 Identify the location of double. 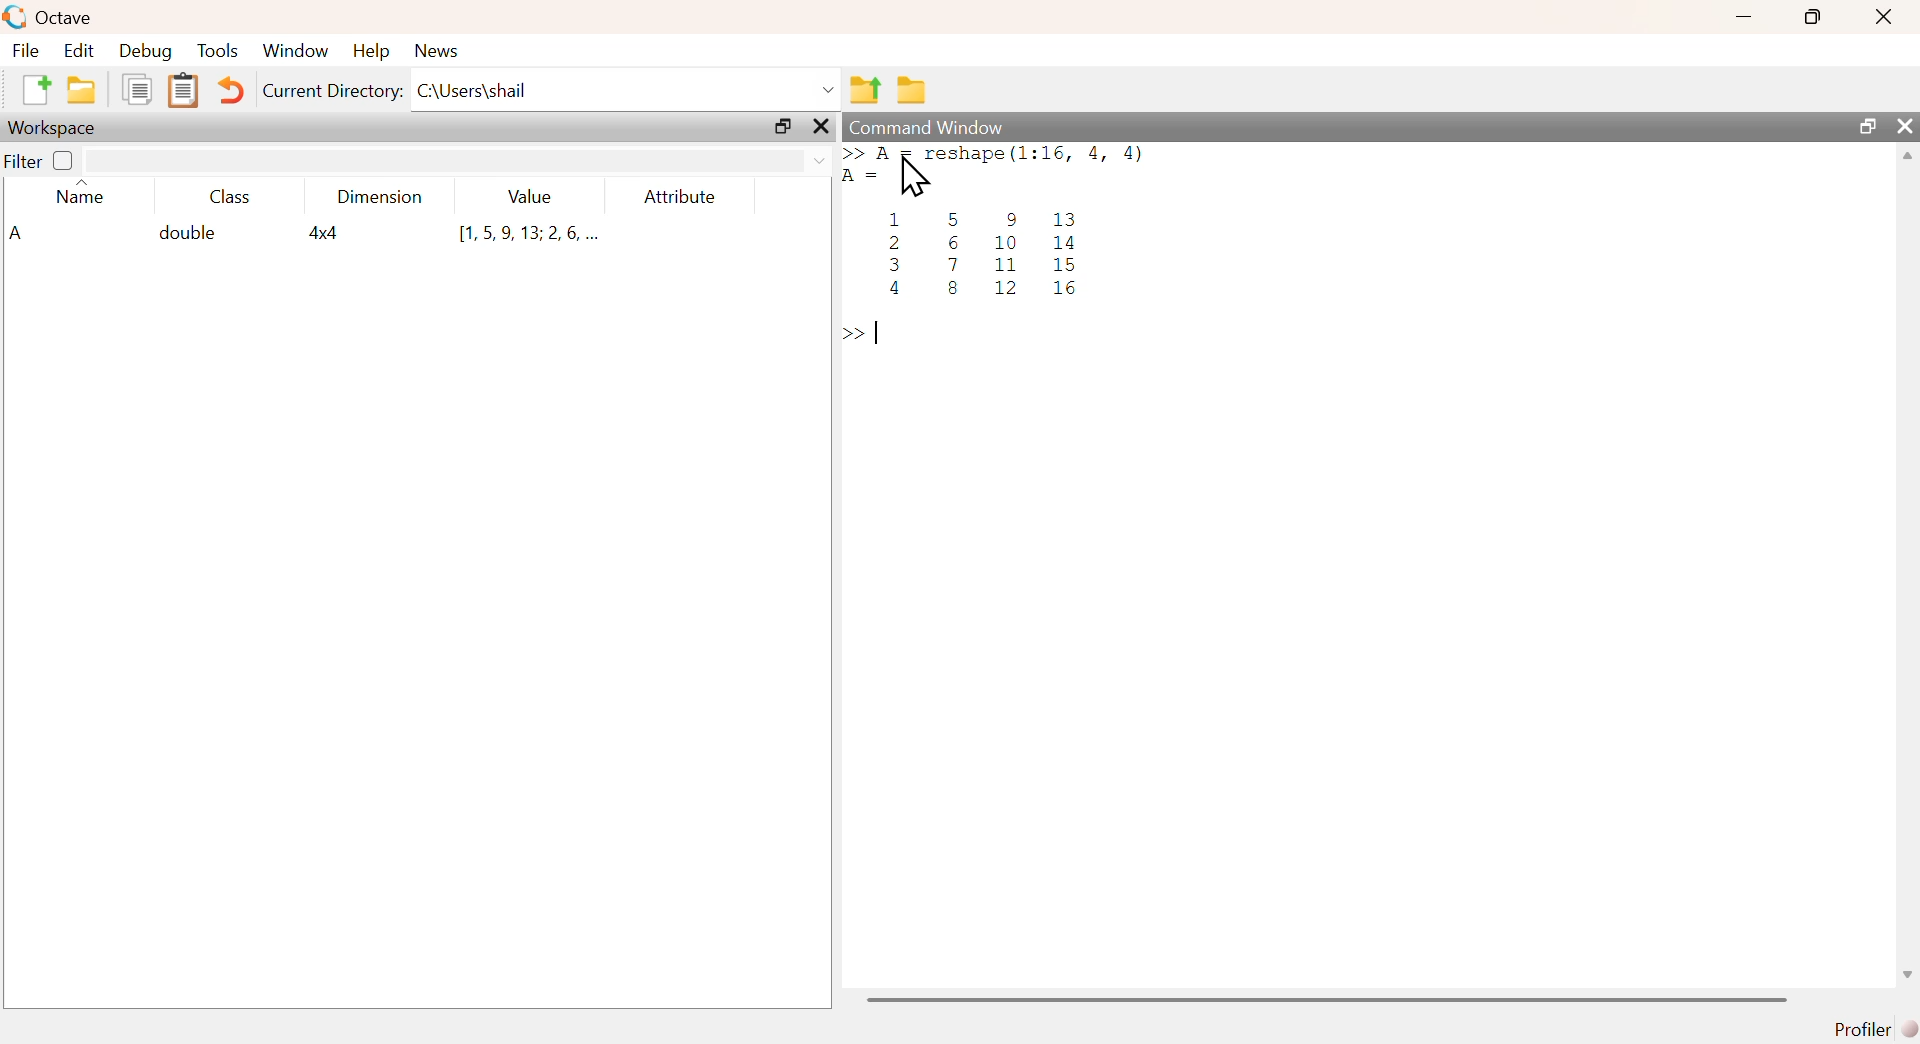
(187, 235).